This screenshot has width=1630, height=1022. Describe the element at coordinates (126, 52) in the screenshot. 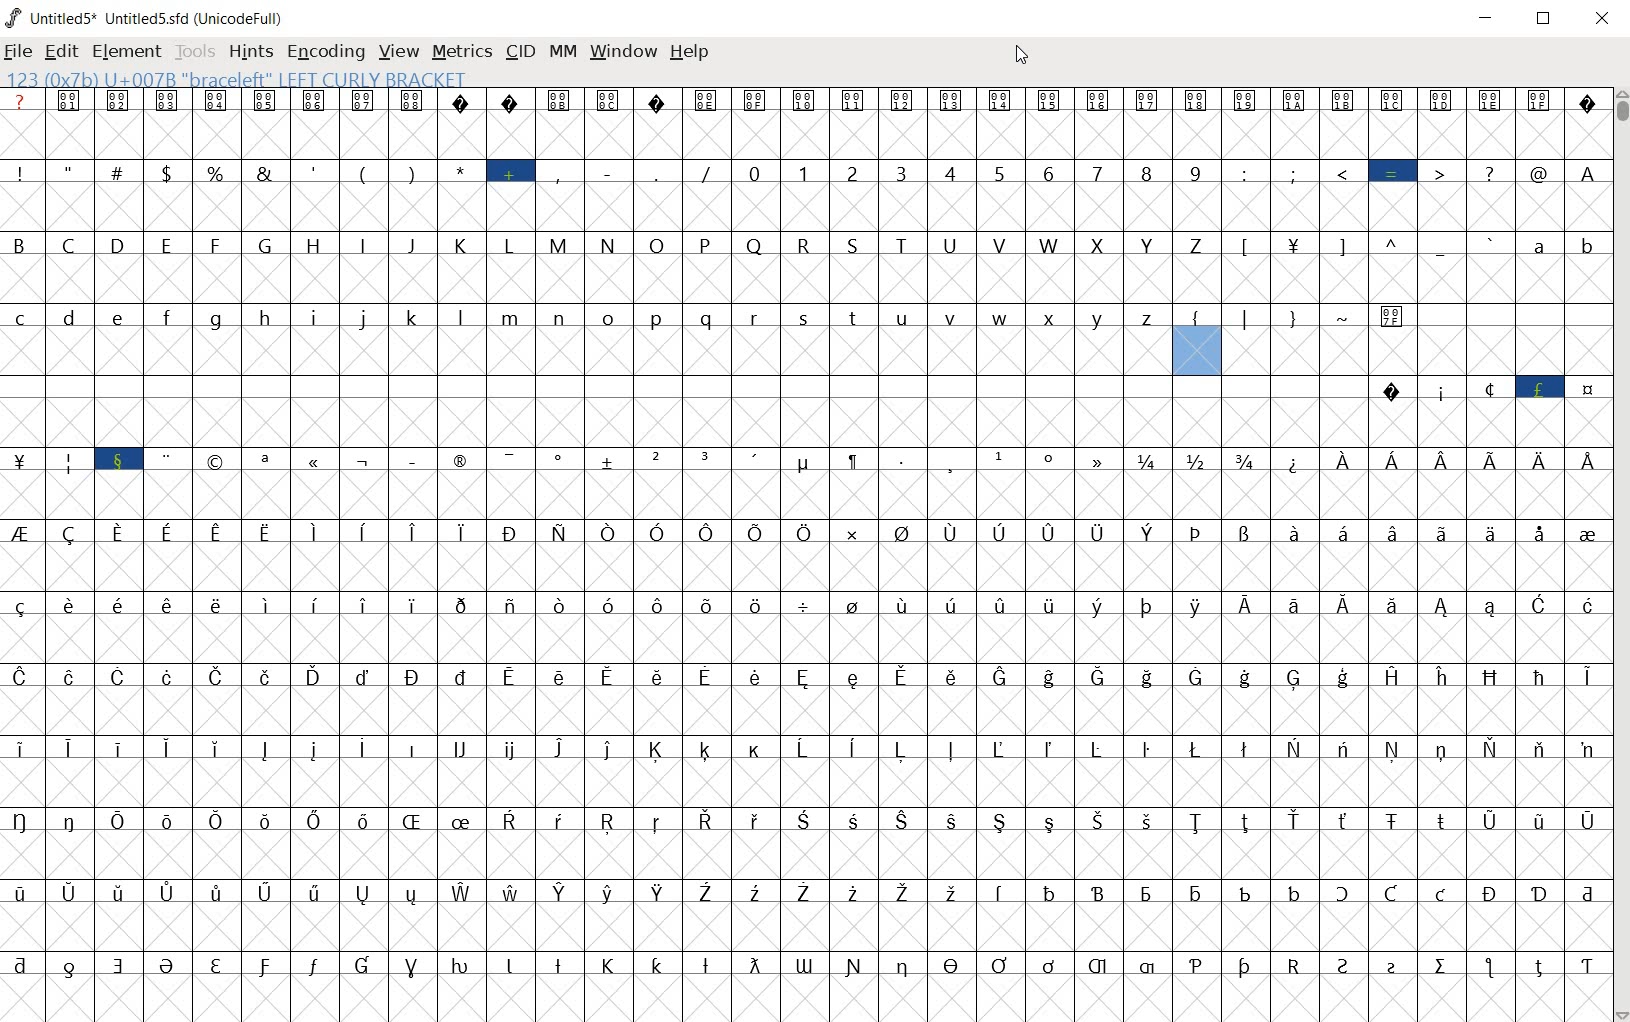

I see `element` at that location.